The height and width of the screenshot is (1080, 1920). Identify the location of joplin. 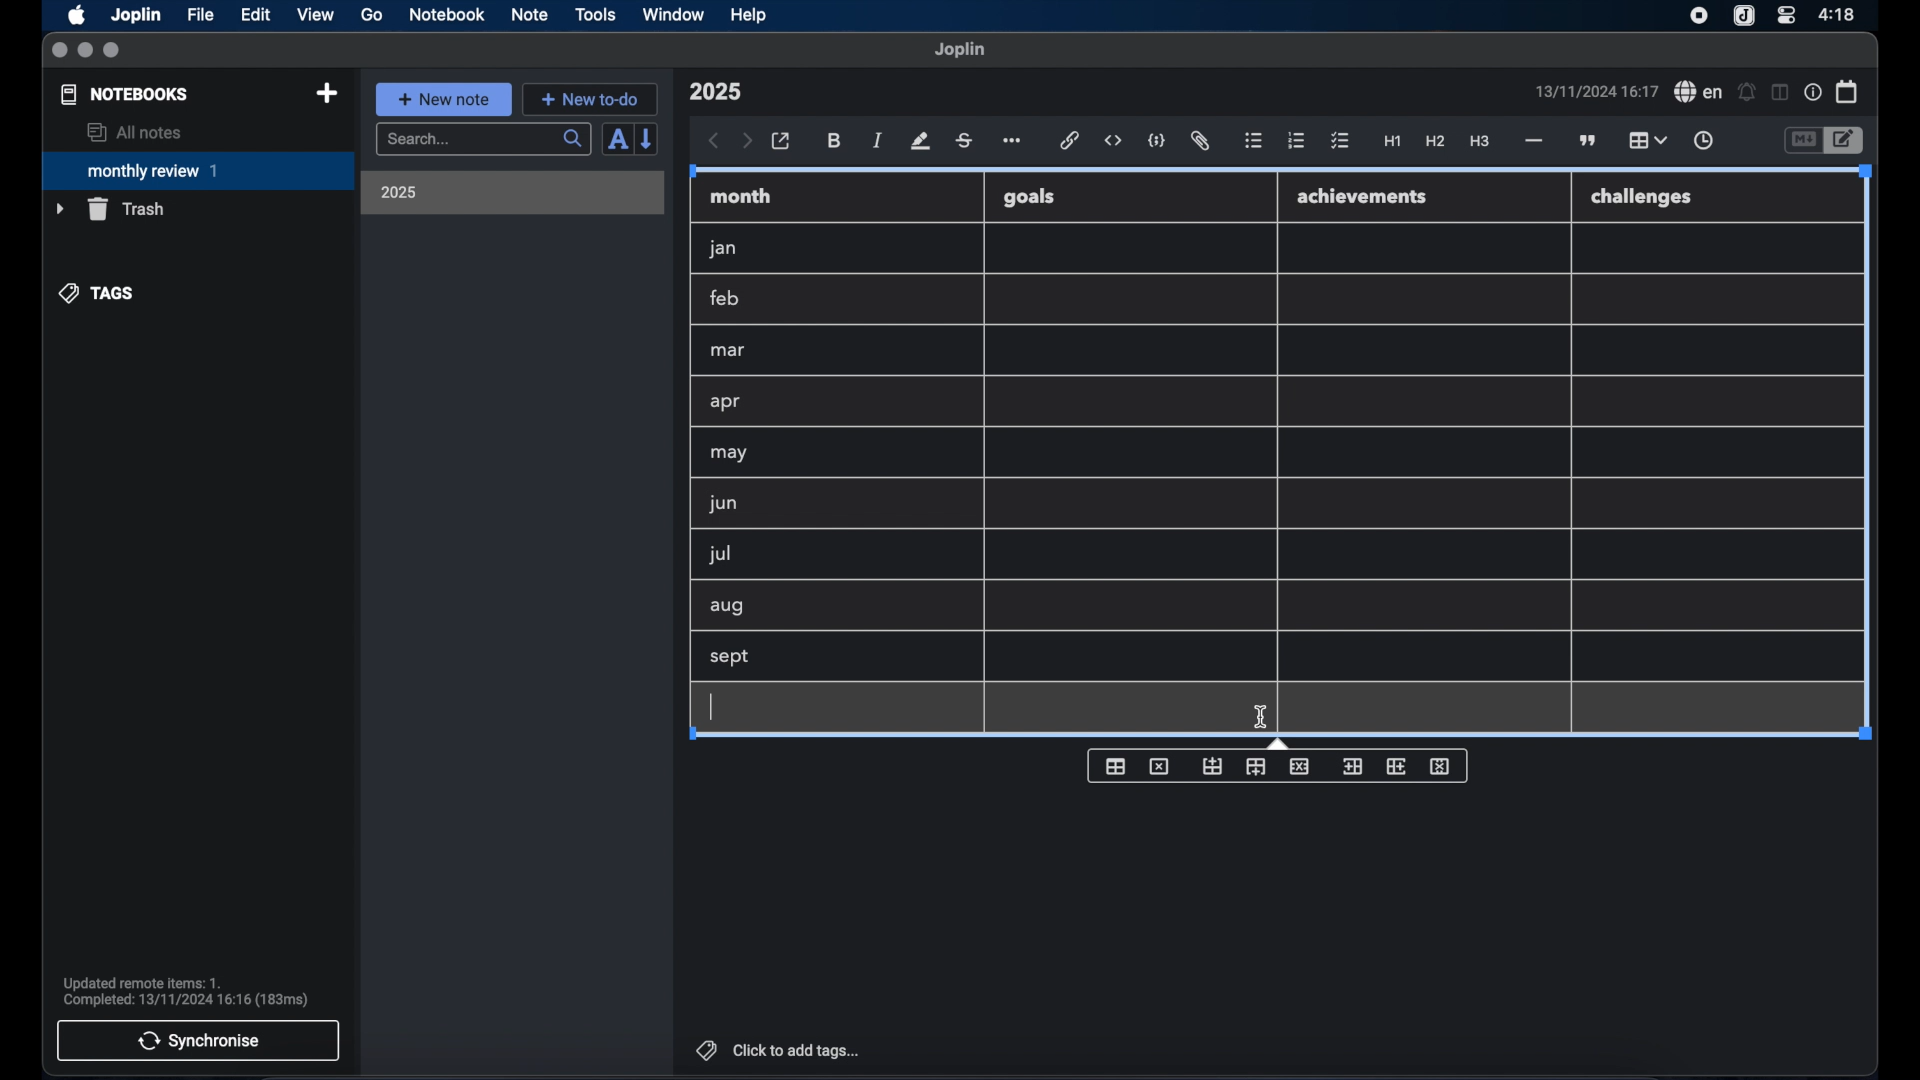
(960, 49).